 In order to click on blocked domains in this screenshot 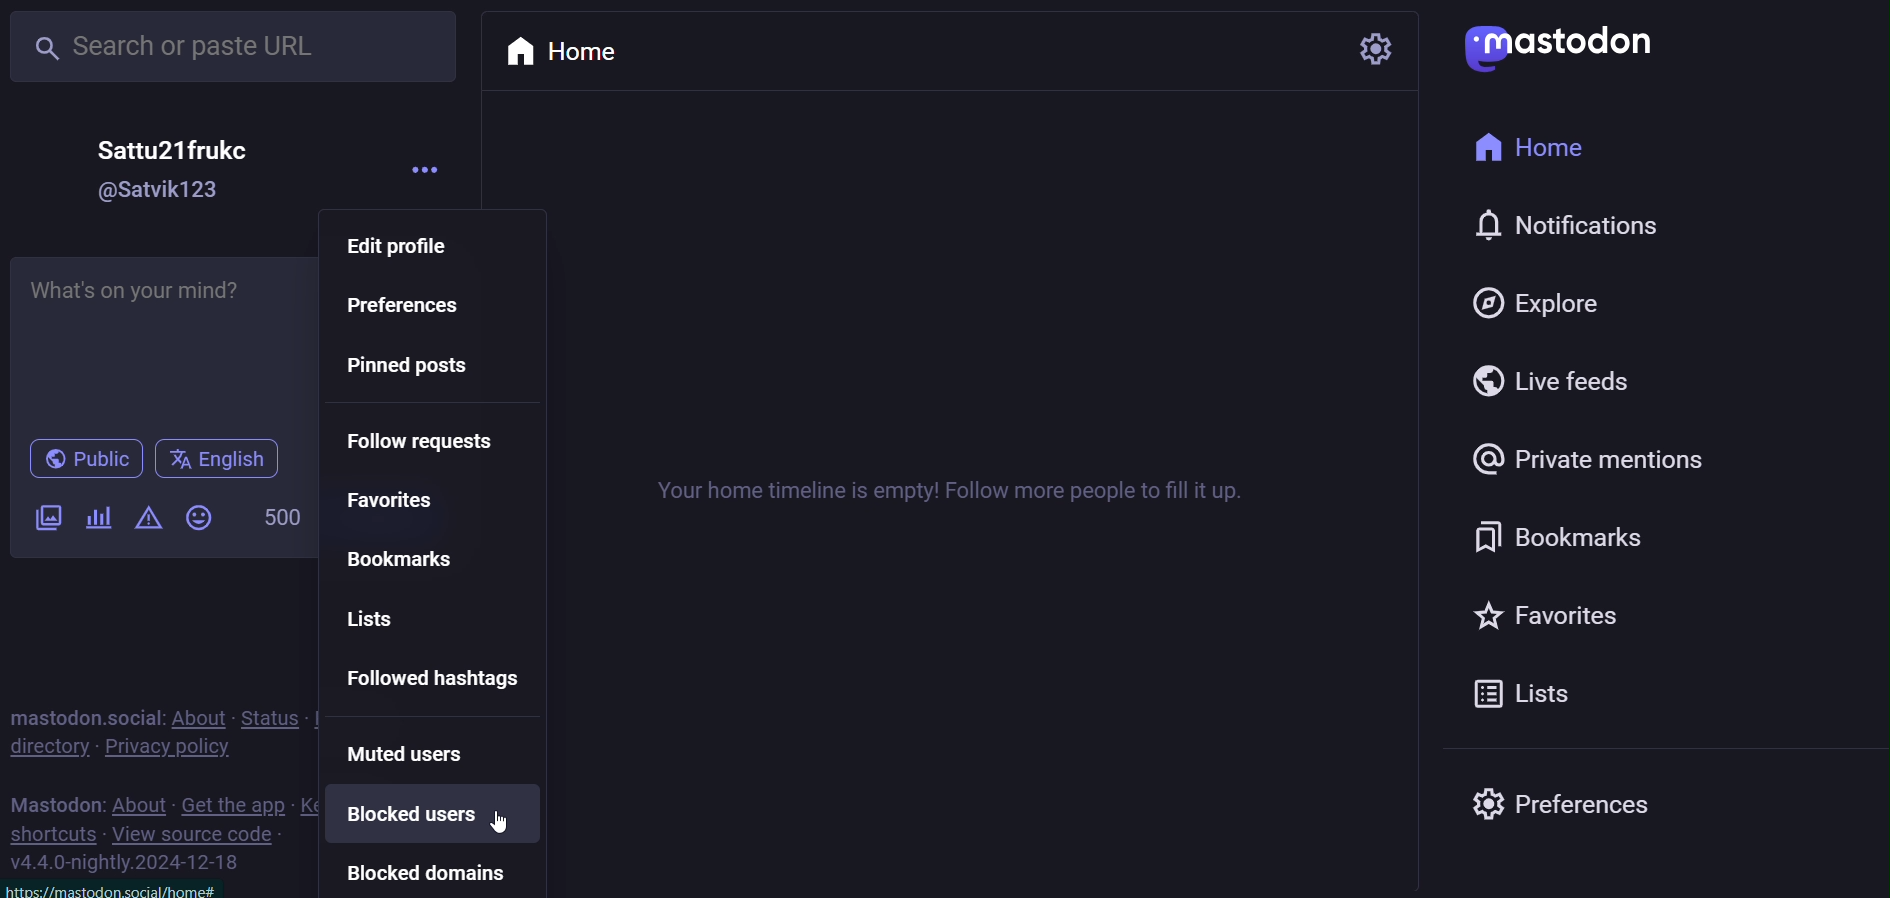, I will do `click(429, 870)`.